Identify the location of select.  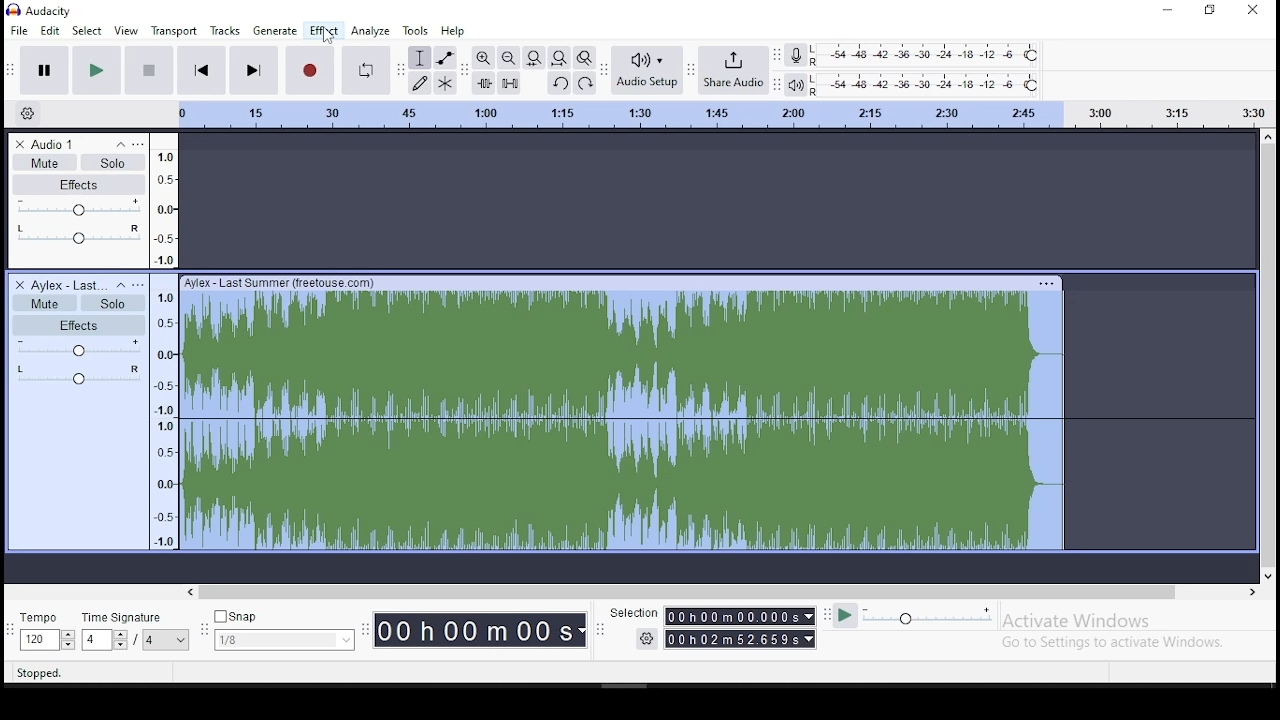
(85, 30).